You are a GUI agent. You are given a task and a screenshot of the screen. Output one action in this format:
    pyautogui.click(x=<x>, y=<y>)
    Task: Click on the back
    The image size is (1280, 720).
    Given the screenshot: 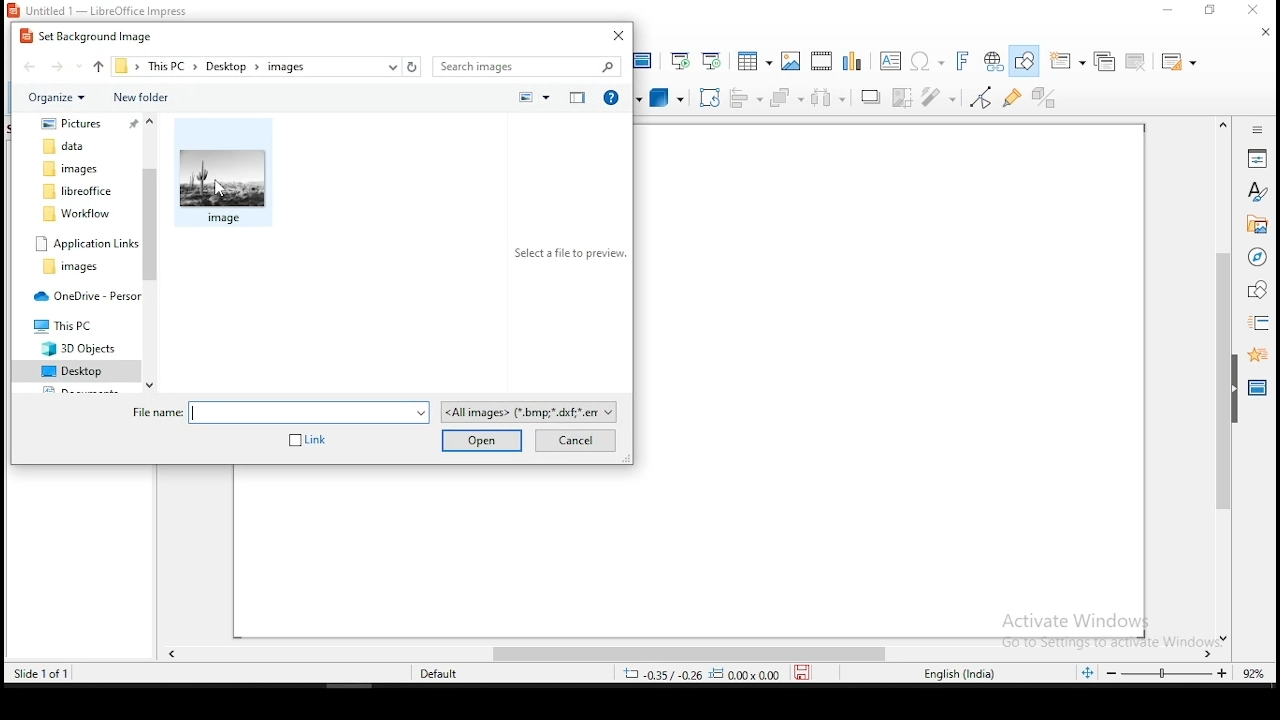 What is the action you would take?
    pyautogui.click(x=31, y=66)
    